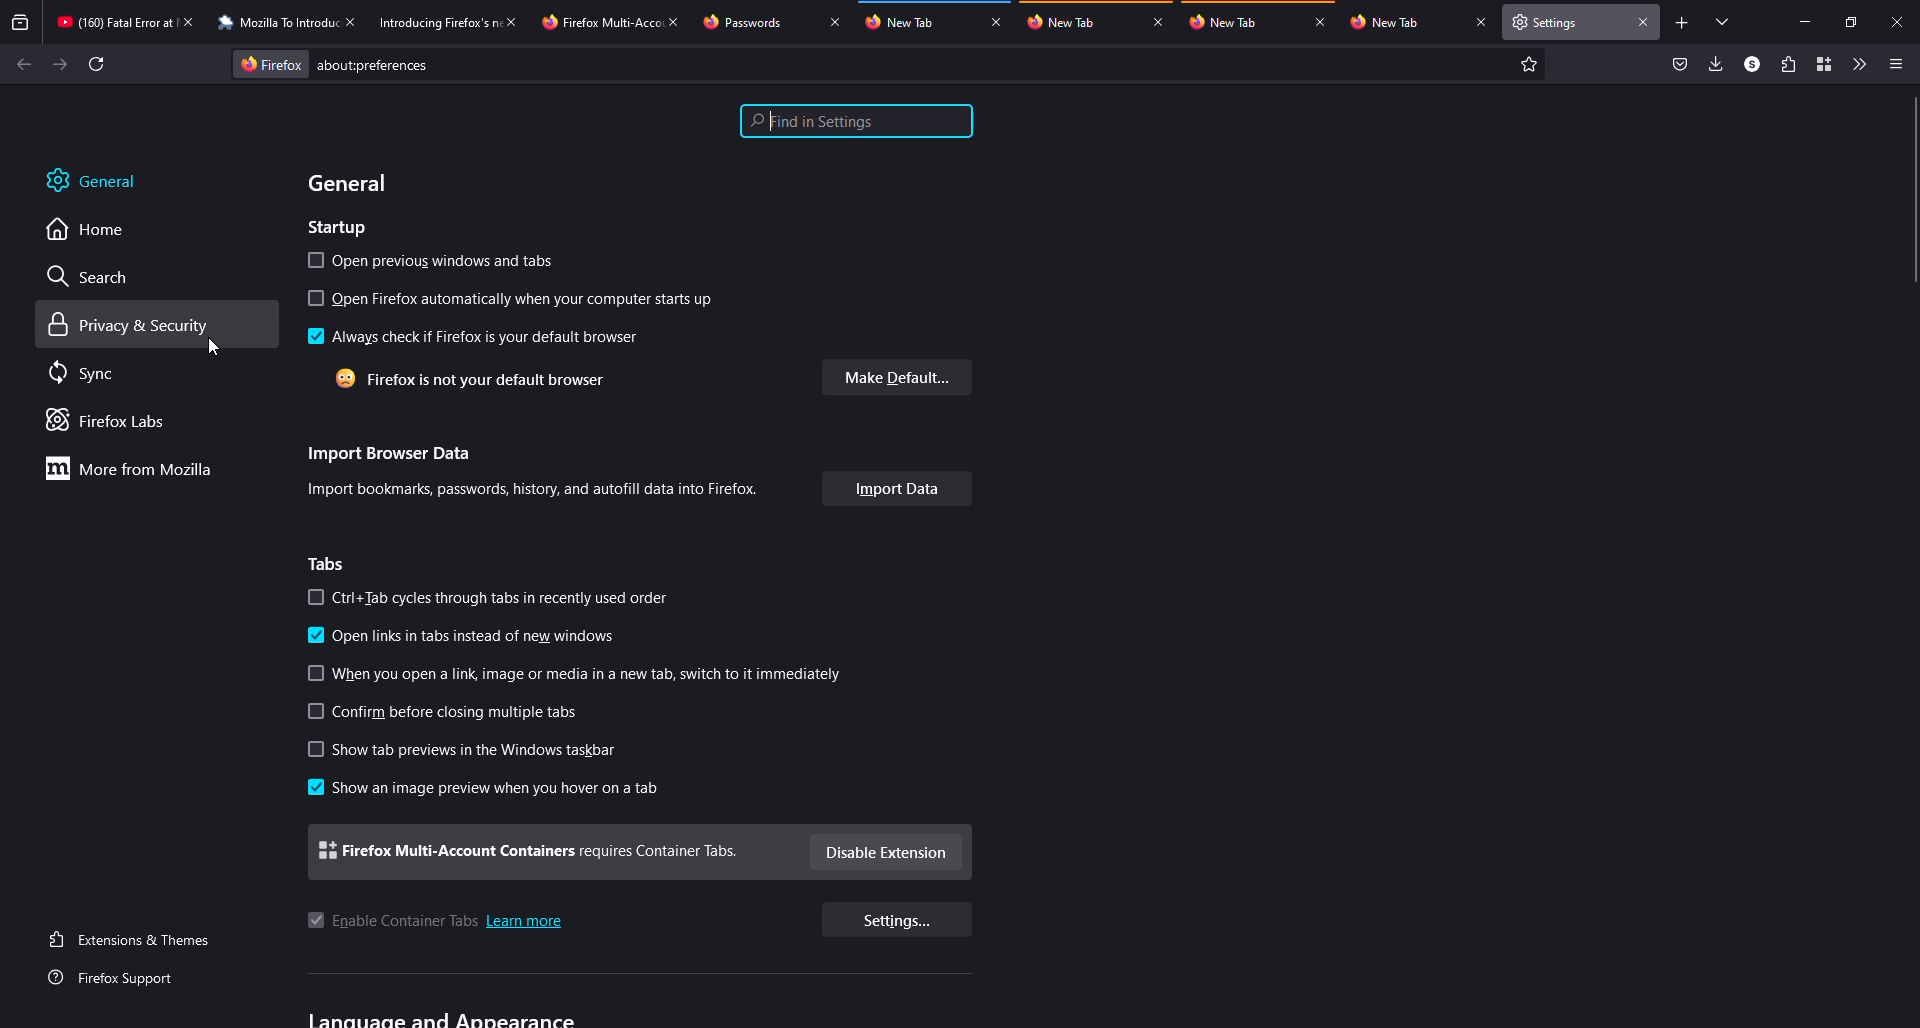 The image size is (1920, 1028). Describe the element at coordinates (314, 298) in the screenshot. I see `select` at that location.